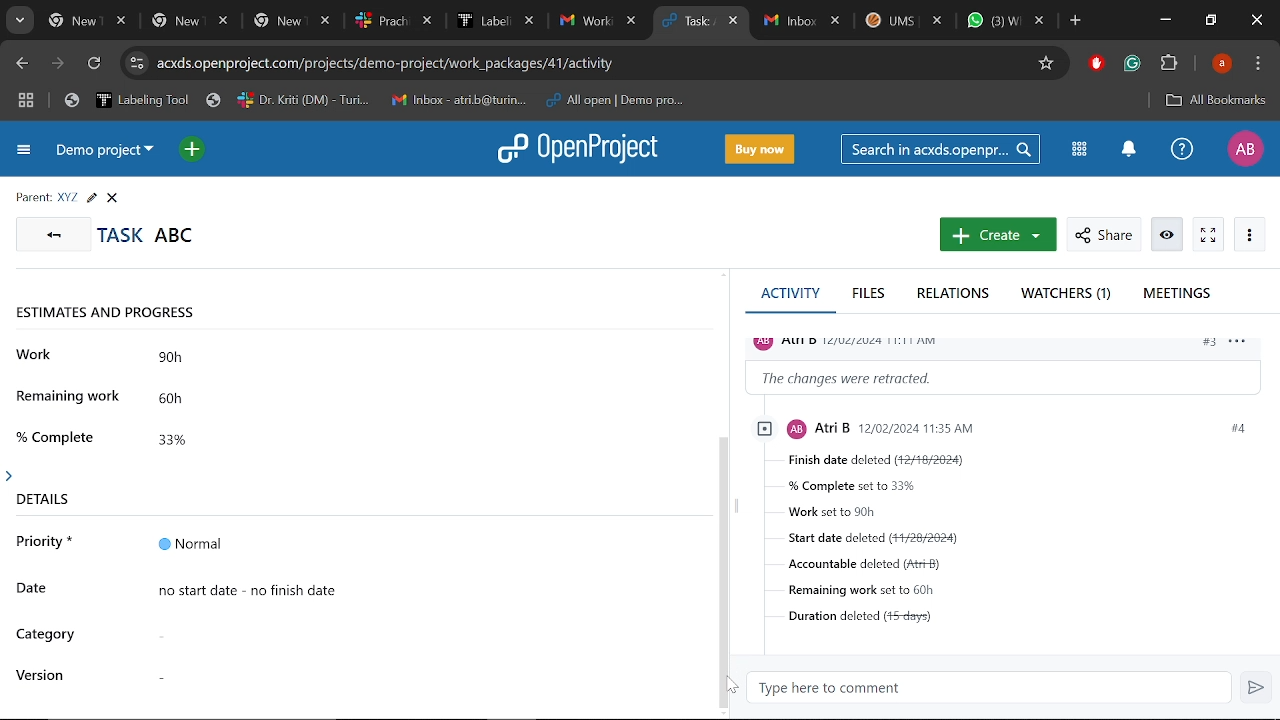 The width and height of the screenshot is (1280, 720). I want to click on Close, so click(112, 198).